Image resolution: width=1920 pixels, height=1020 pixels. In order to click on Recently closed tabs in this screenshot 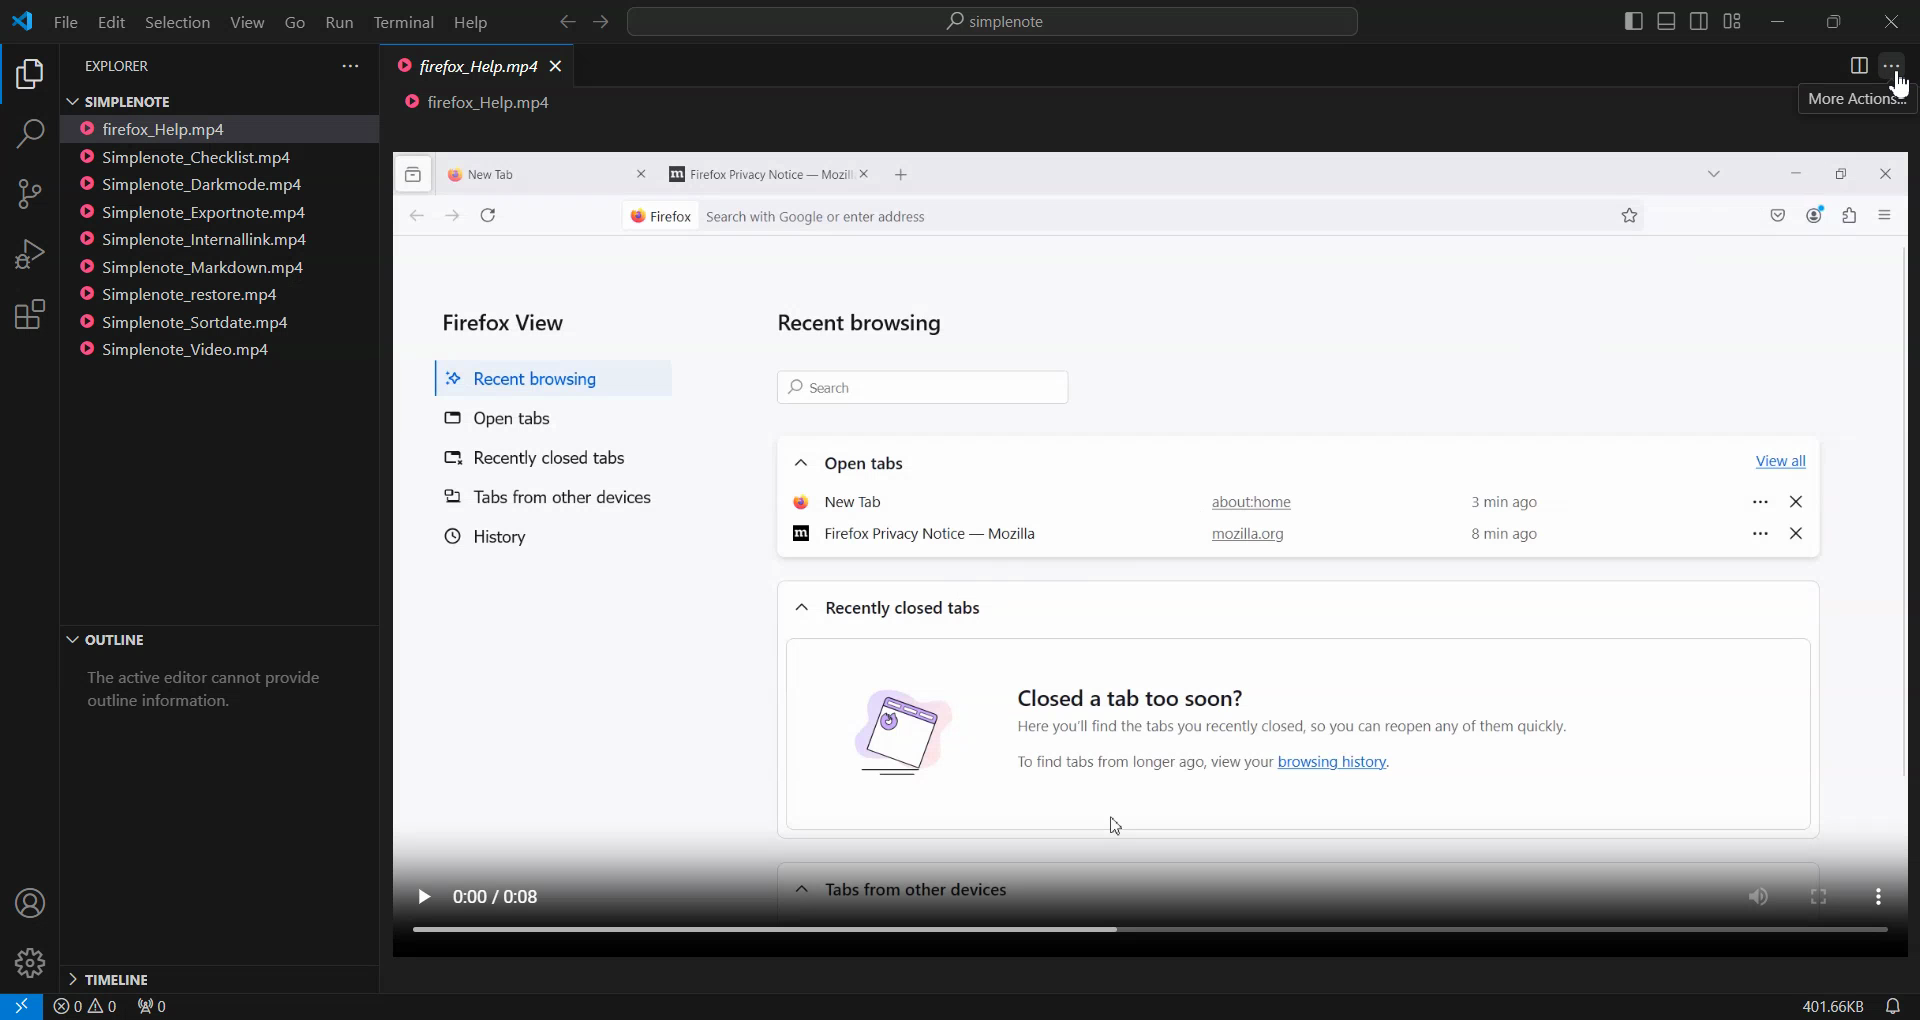, I will do `click(889, 608)`.